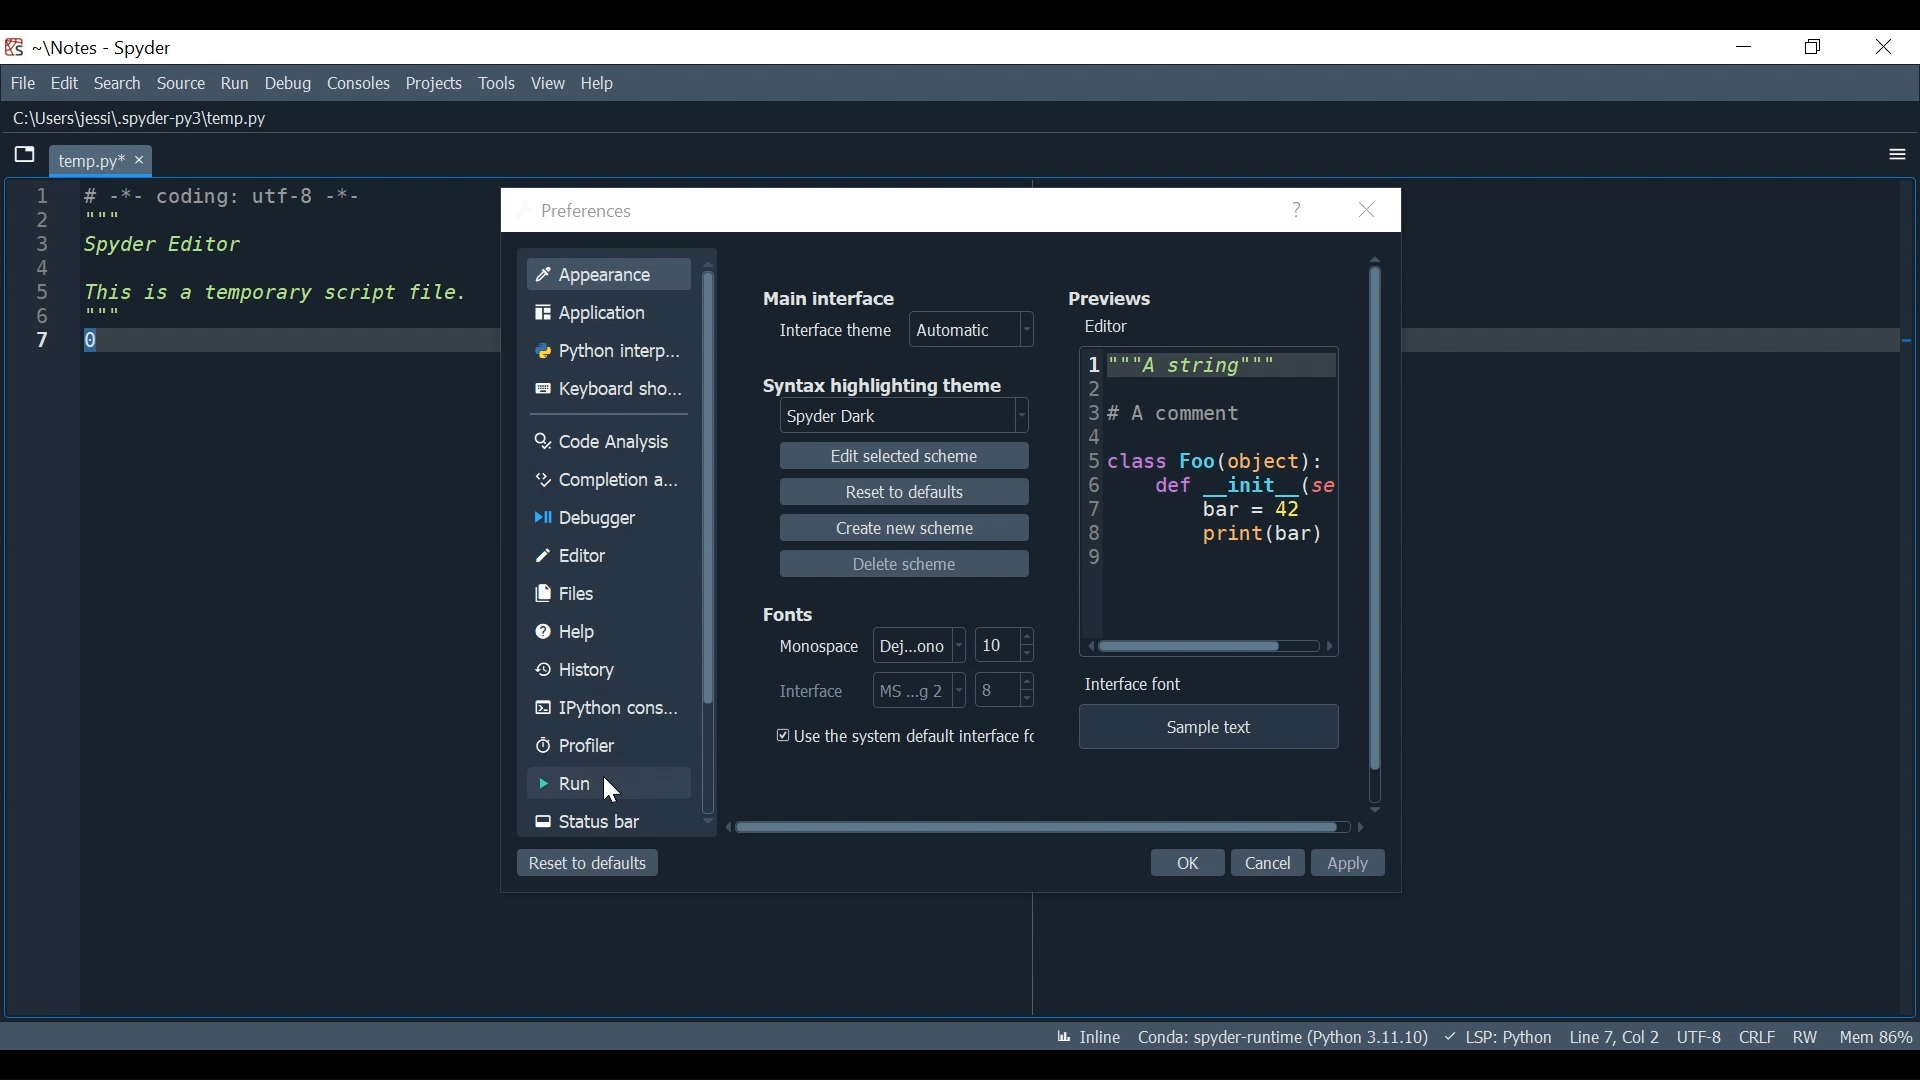 This screenshot has width=1920, height=1080. I want to click on Code Analysis, so click(605, 444).